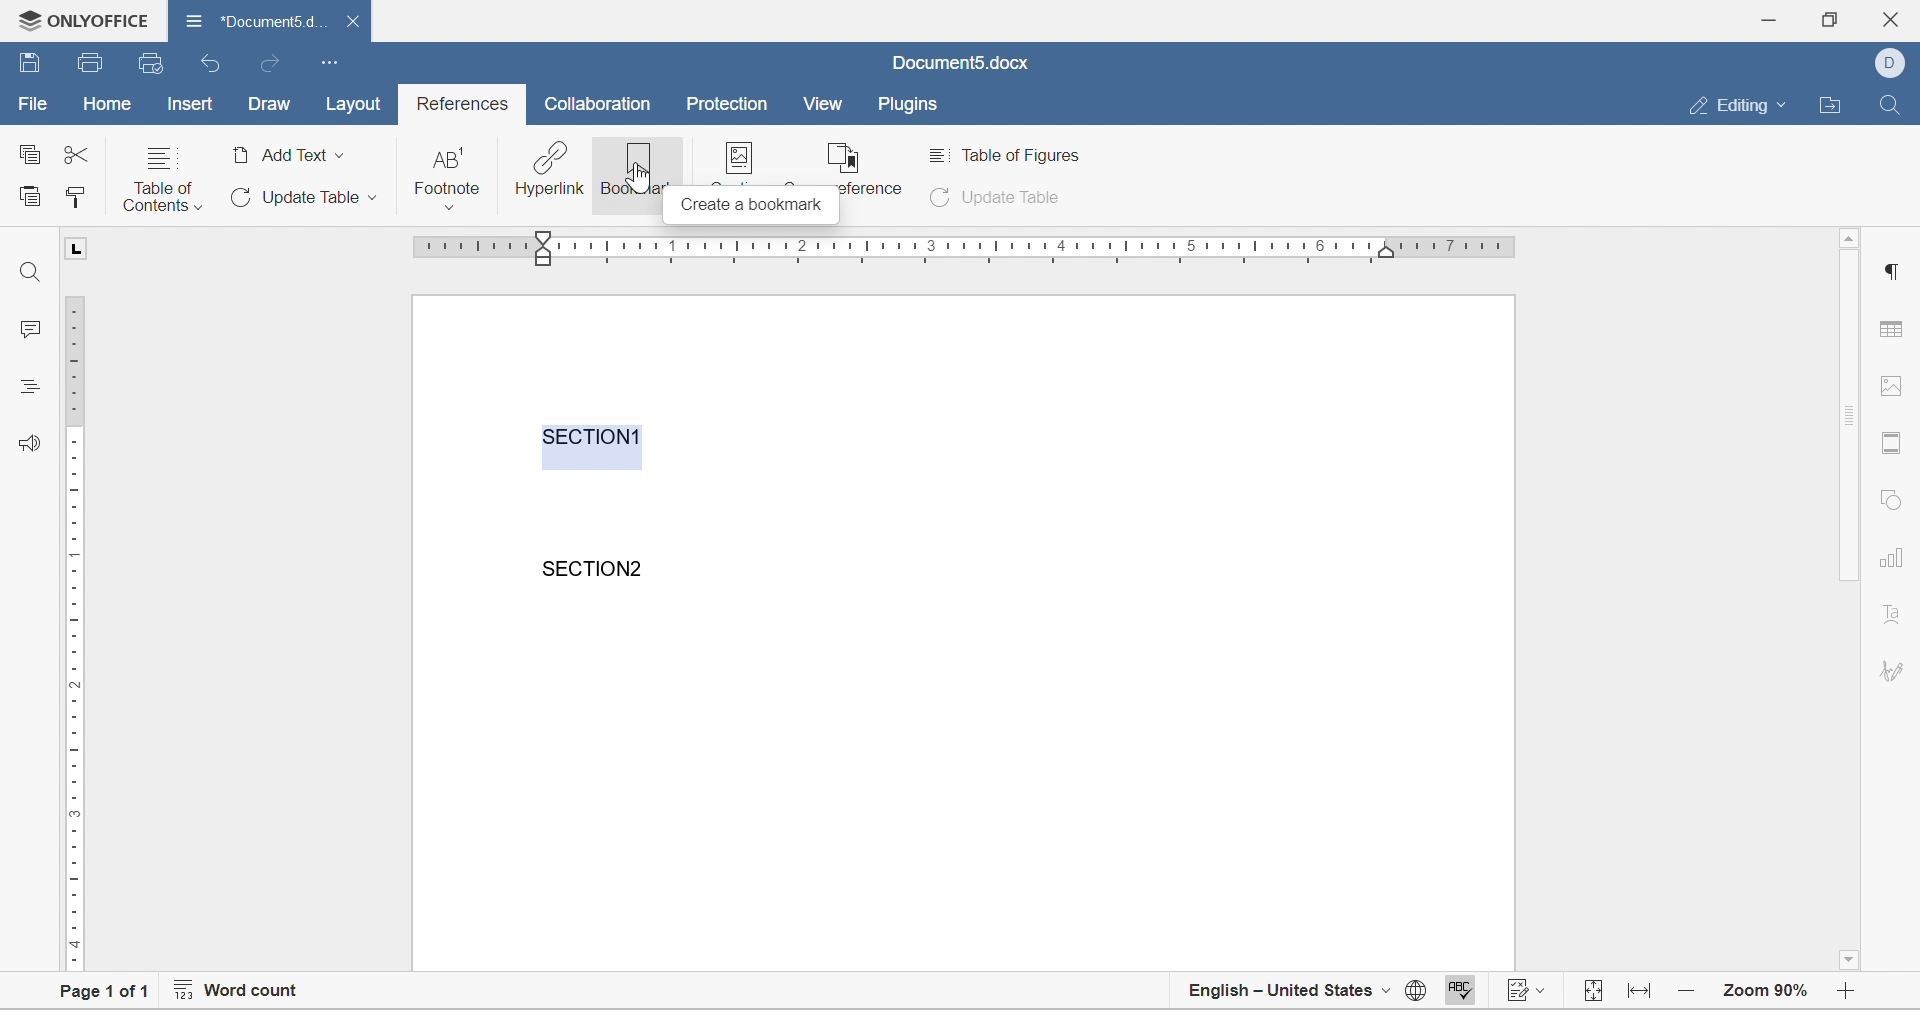 Image resolution: width=1920 pixels, height=1010 pixels. Describe the element at coordinates (1827, 18) in the screenshot. I see `restore down` at that location.